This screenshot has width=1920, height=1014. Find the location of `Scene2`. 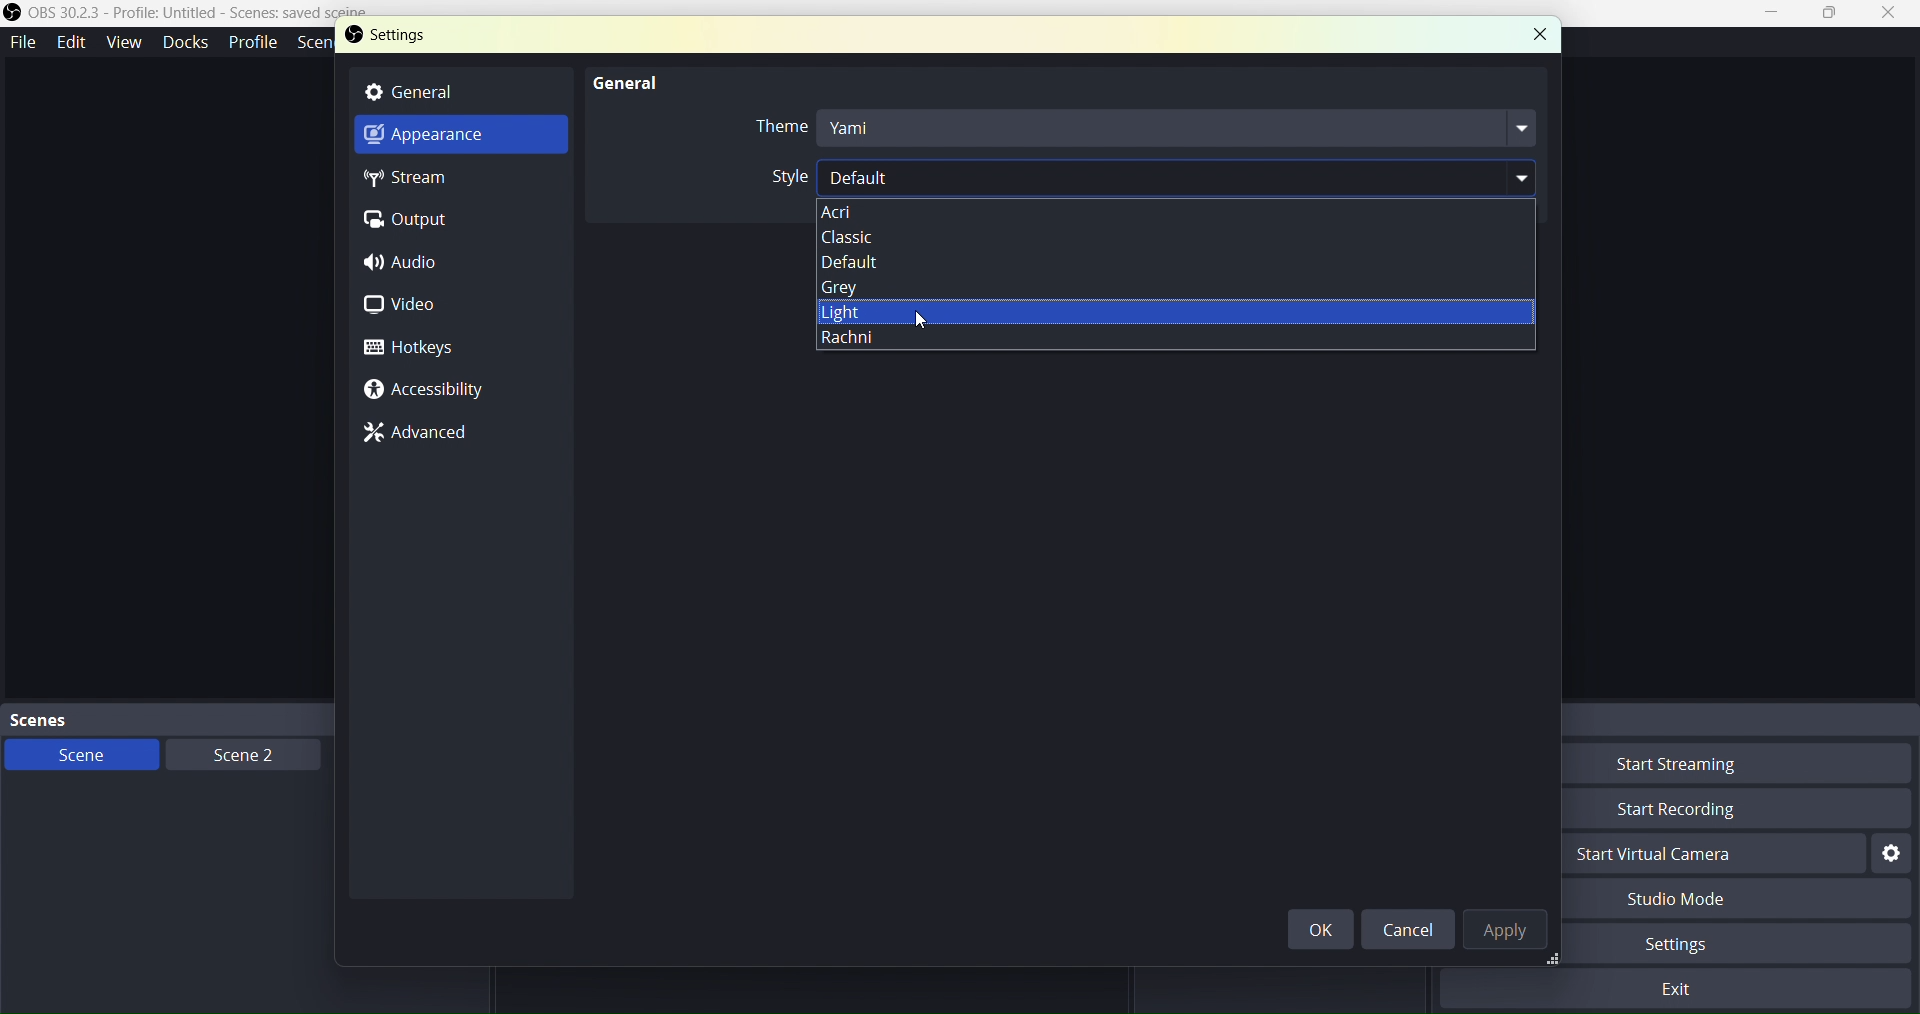

Scene2 is located at coordinates (236, 754).